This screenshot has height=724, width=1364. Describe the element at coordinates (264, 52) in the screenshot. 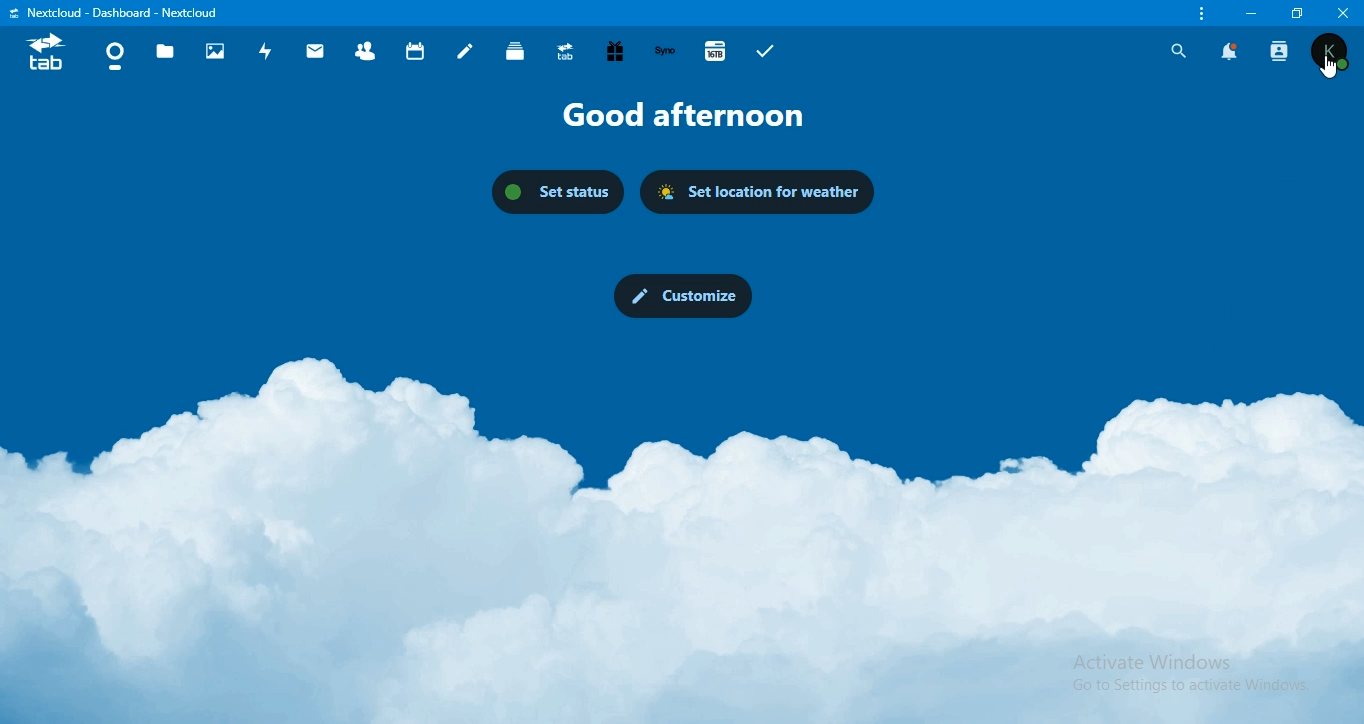

I see `activity` at that location.